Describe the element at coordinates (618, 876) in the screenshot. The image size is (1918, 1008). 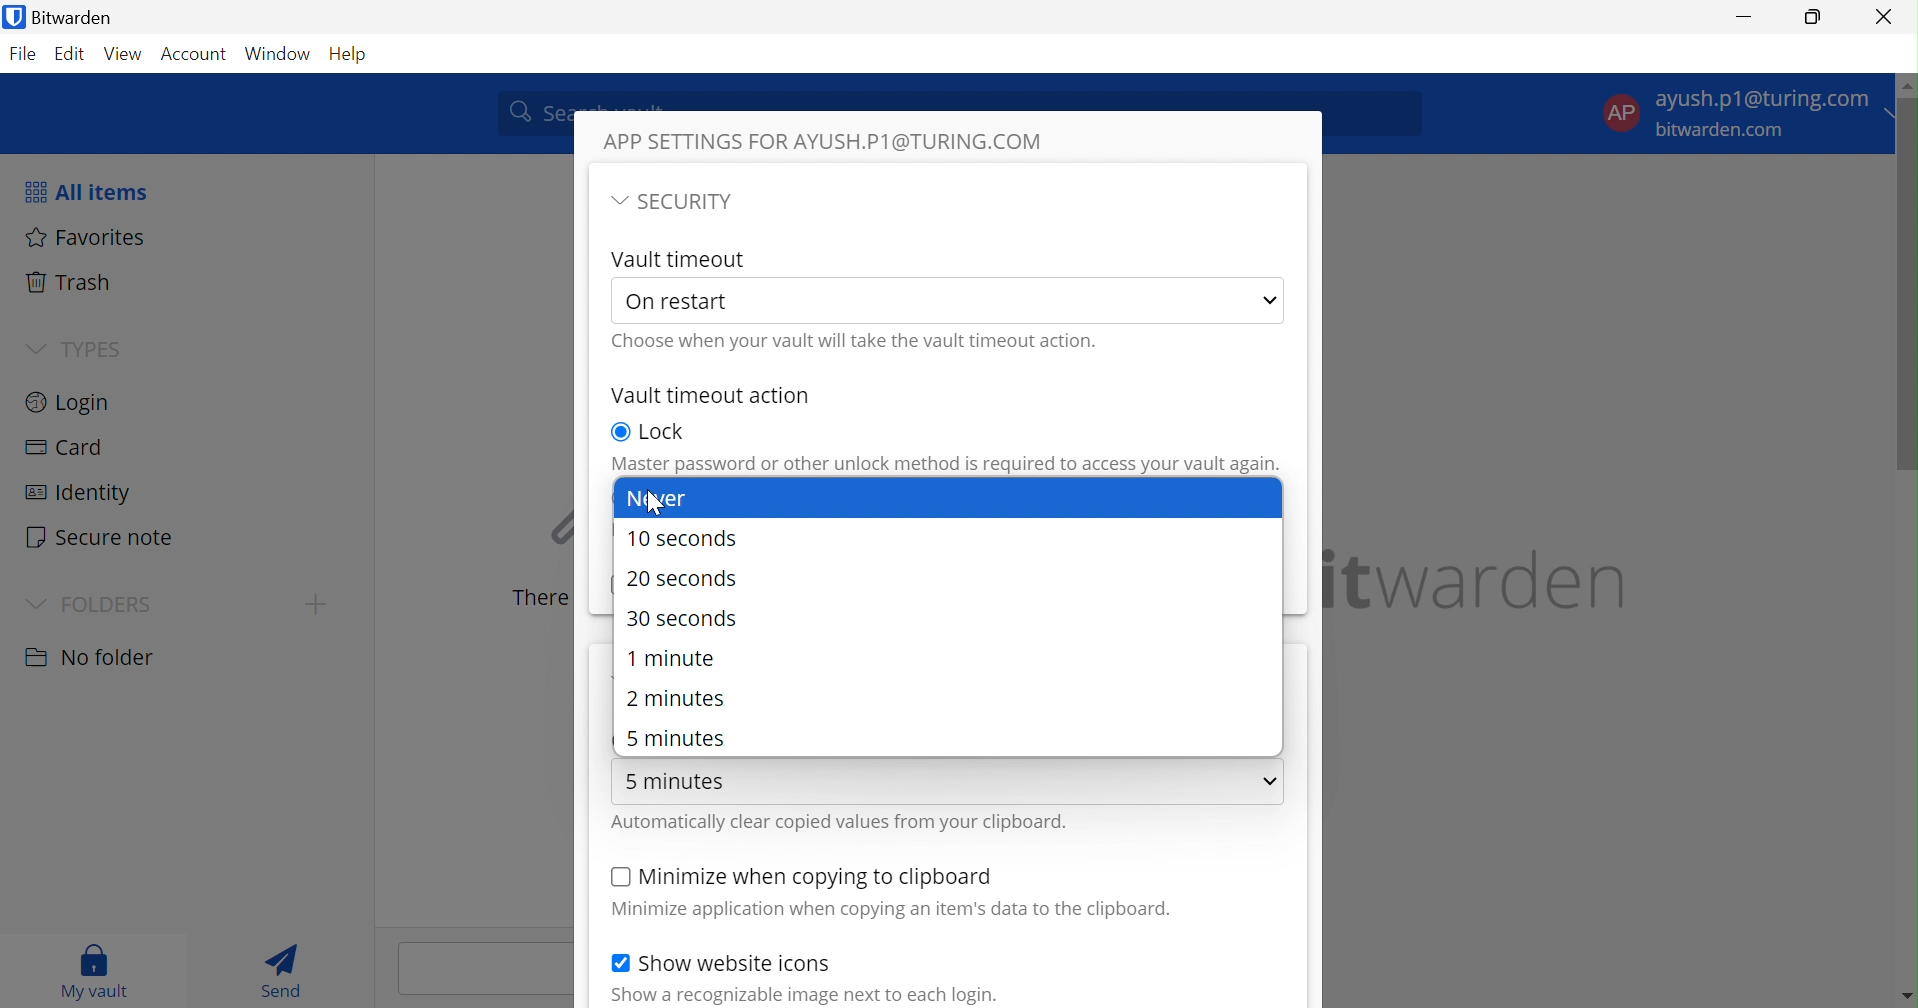
I see `Checkbox` at that location.